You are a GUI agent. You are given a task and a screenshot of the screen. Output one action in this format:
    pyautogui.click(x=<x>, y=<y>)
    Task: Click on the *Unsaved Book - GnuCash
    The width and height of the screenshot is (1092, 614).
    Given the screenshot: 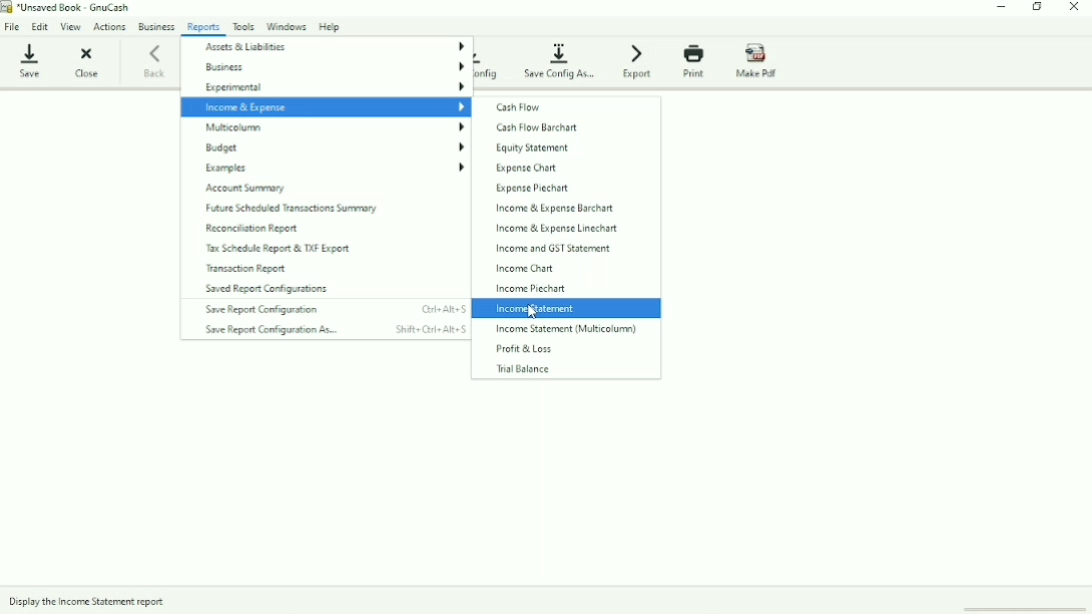 What is the action you would take?
    pyautogui.click(x=76, y=8)
    